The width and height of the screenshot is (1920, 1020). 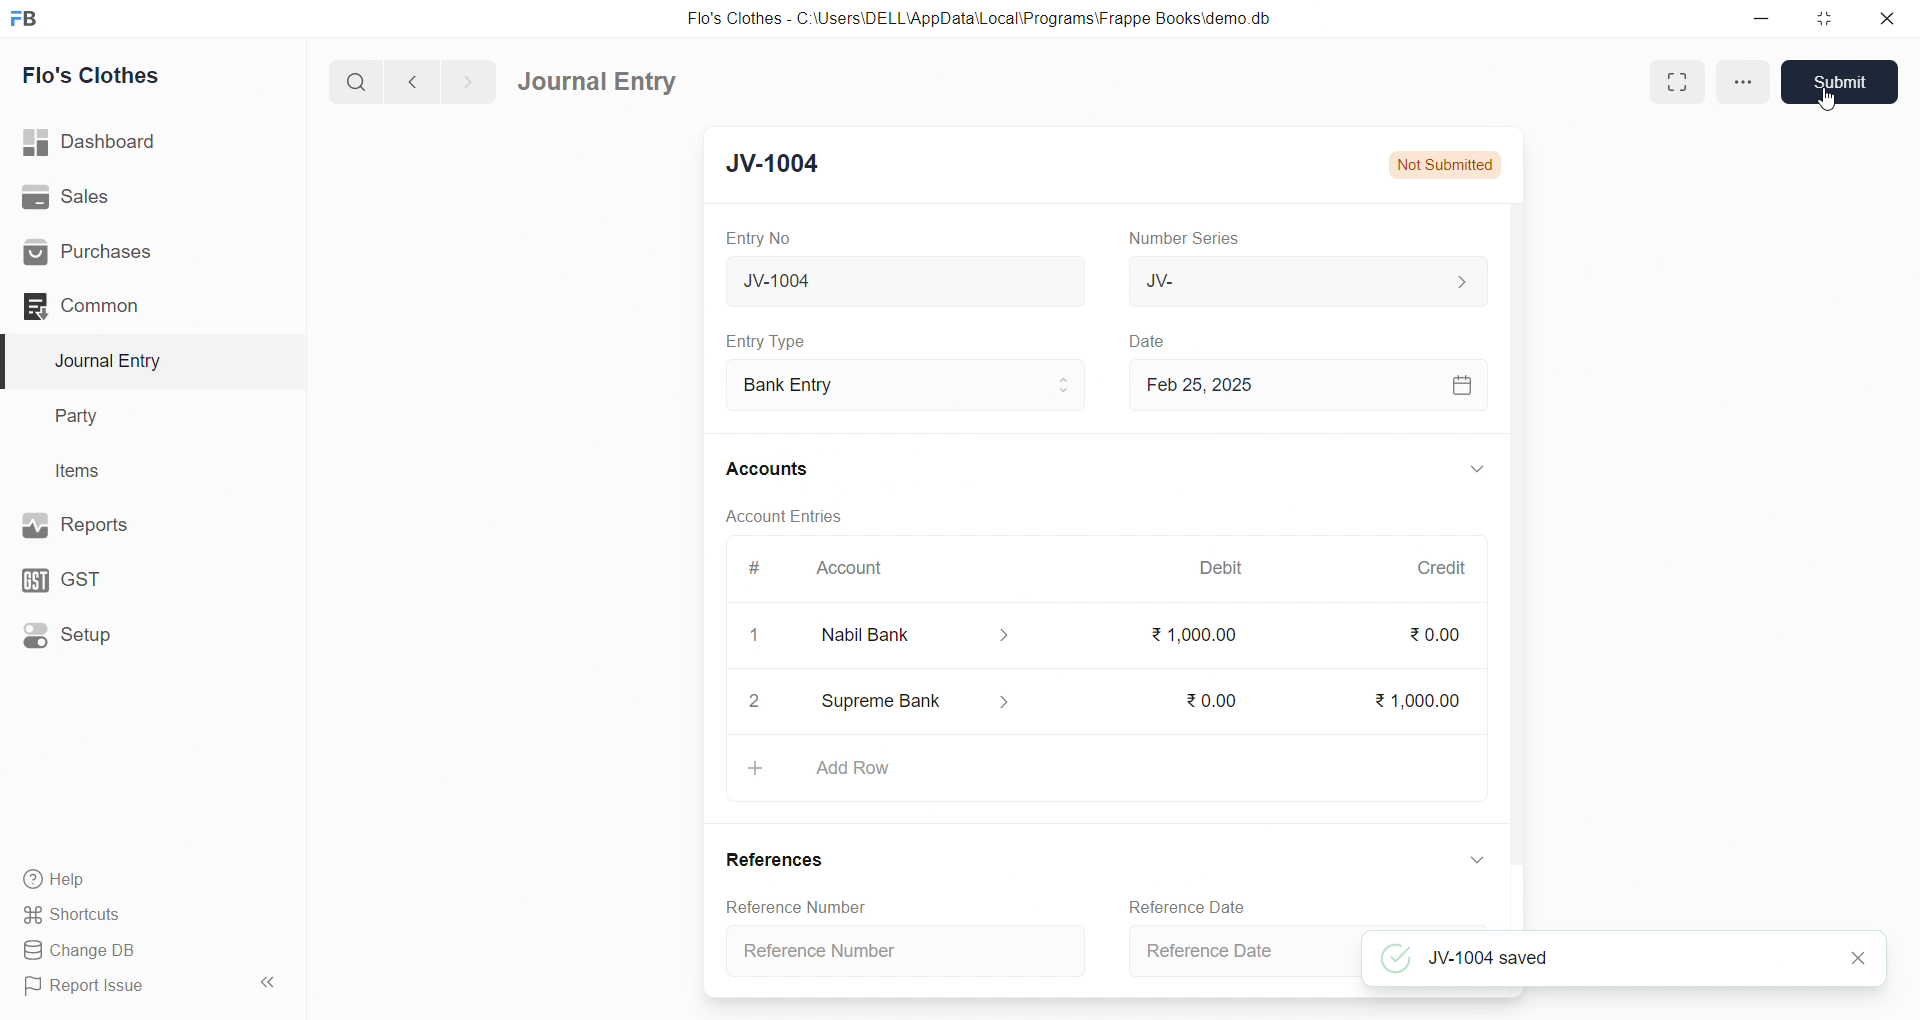 I want to click on New Entry, so click(x=784, y=166).